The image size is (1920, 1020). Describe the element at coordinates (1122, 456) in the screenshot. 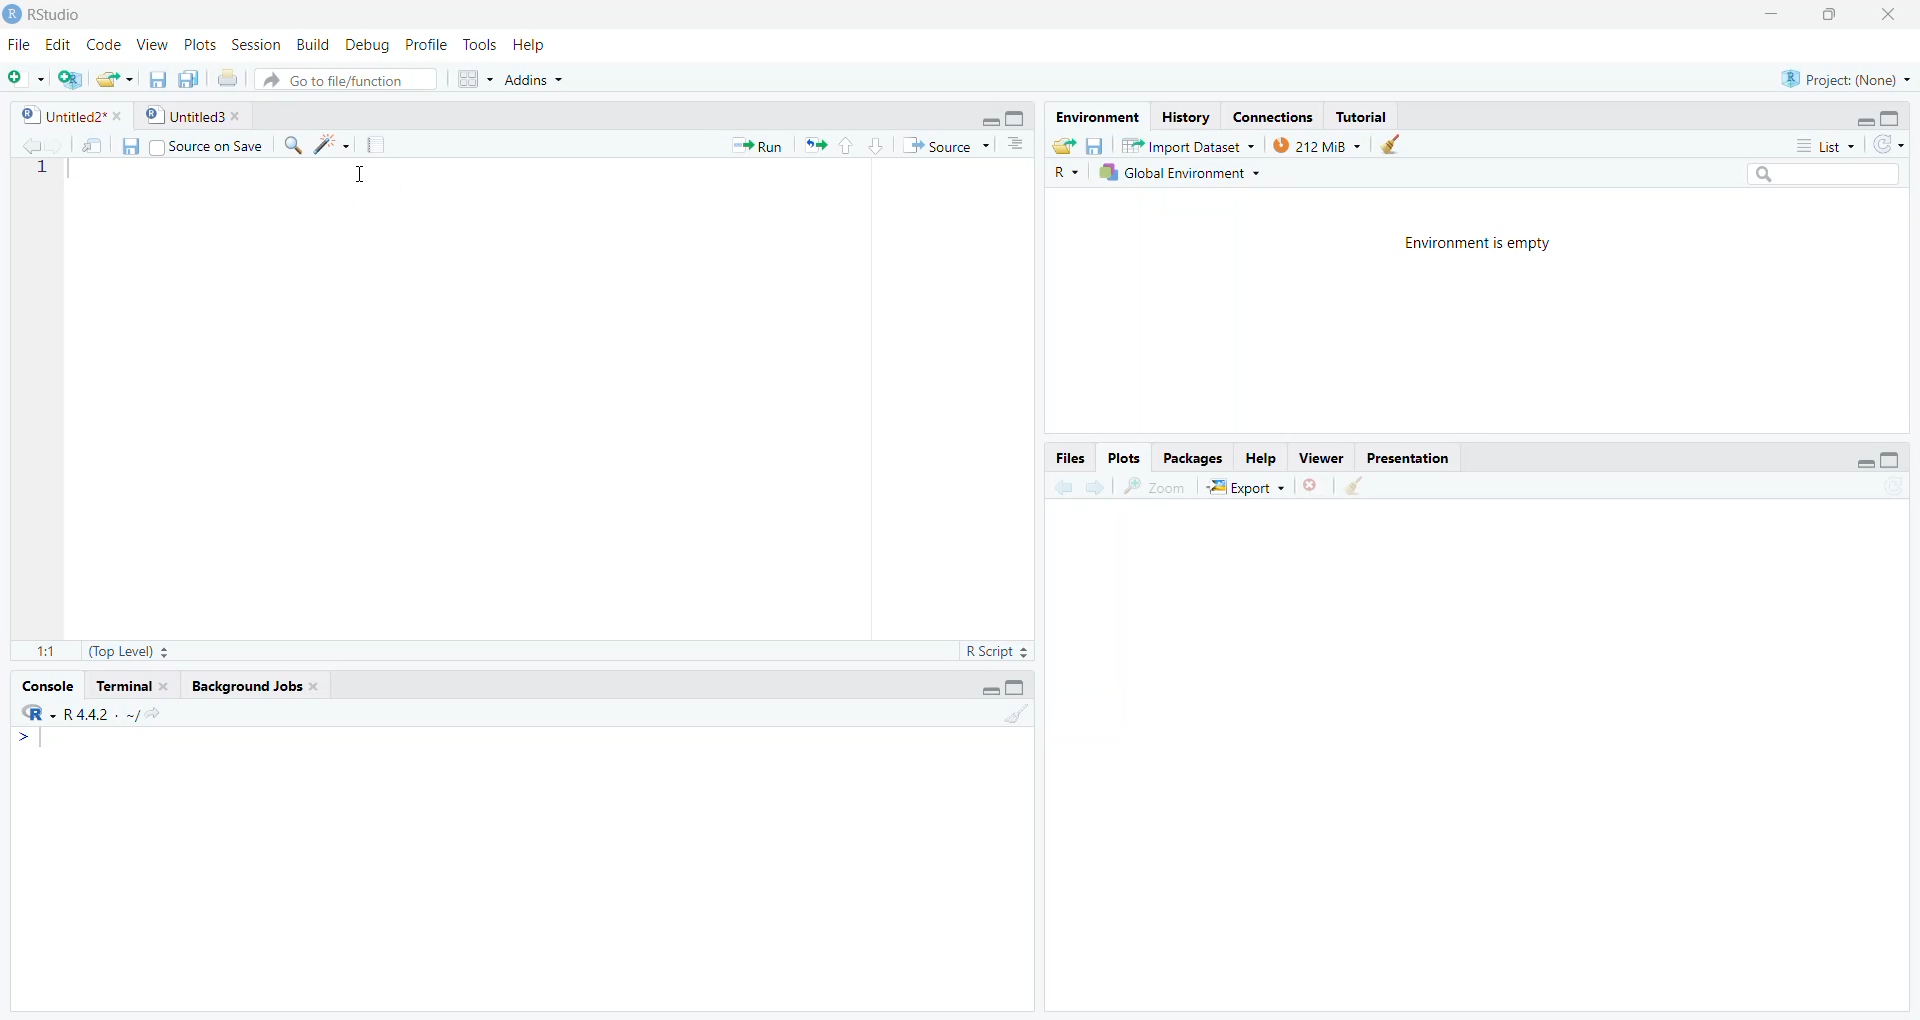

I see `plots` at that location.